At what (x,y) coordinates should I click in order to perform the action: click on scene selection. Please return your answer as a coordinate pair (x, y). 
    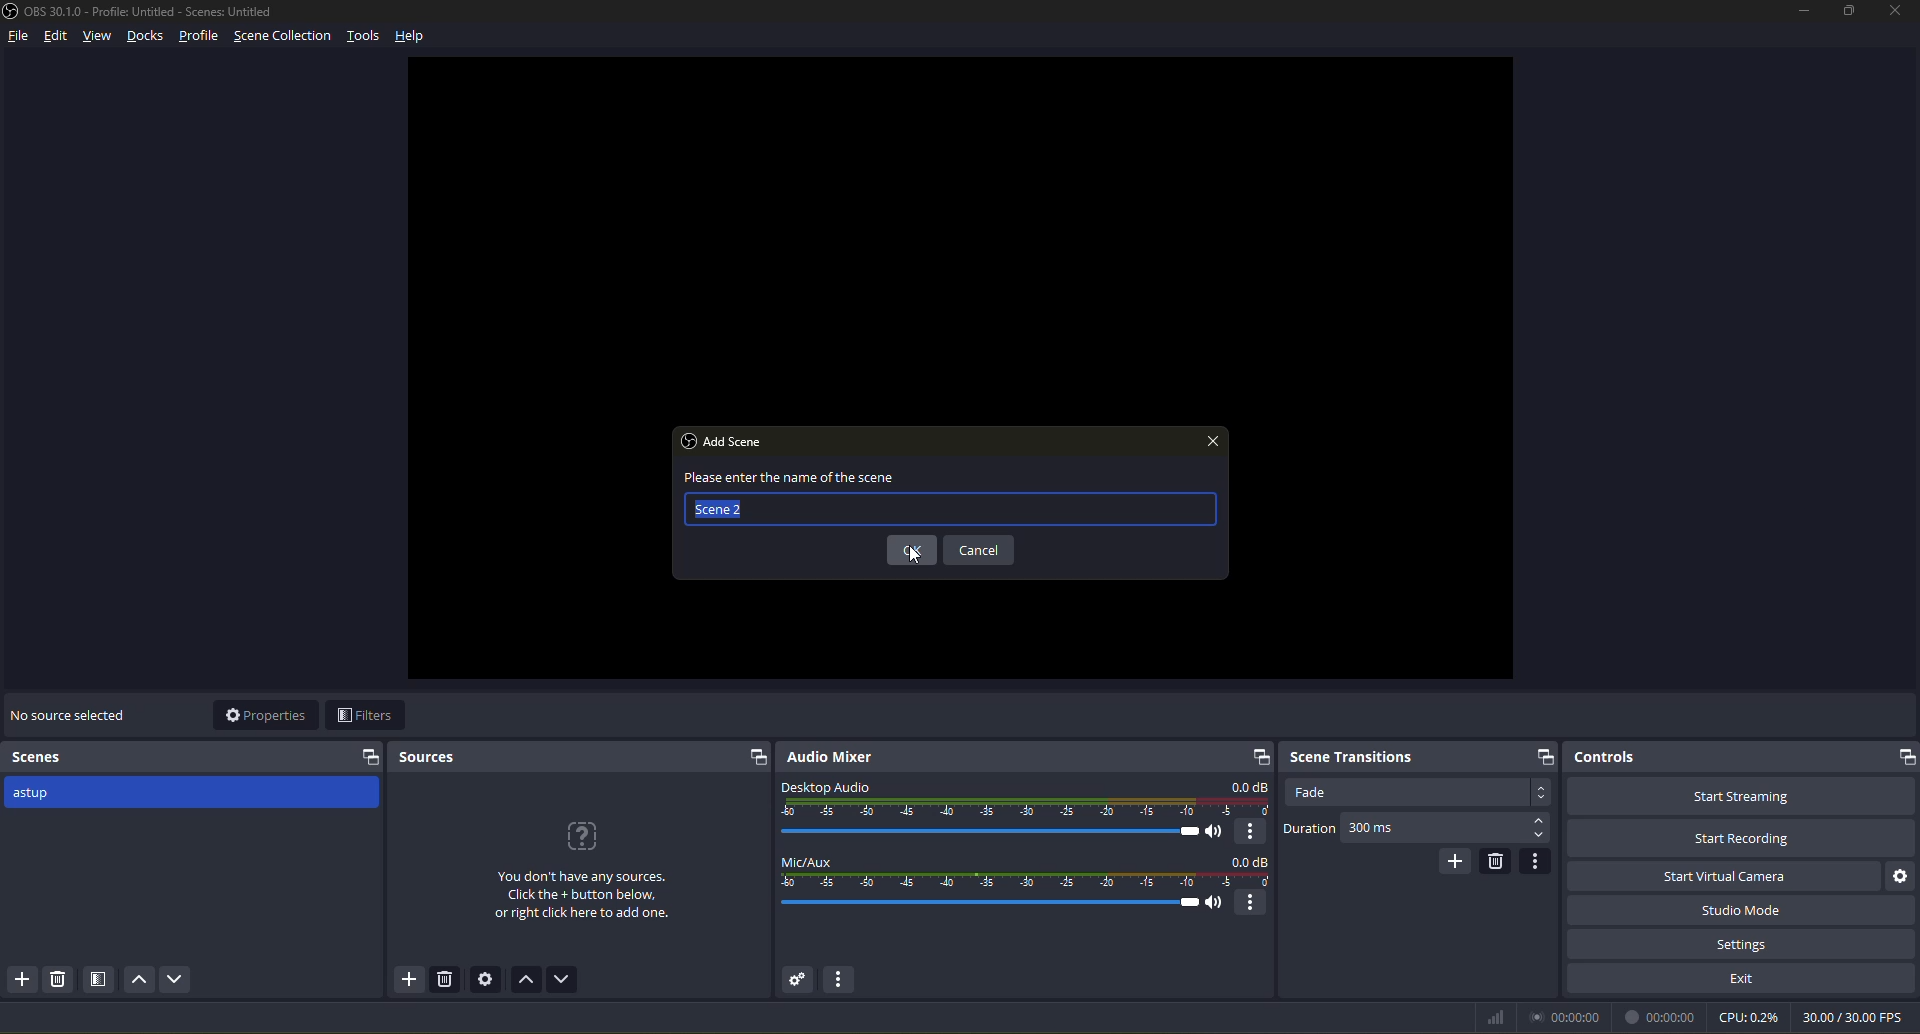
    Looking at the image, I should click on (286, 37).